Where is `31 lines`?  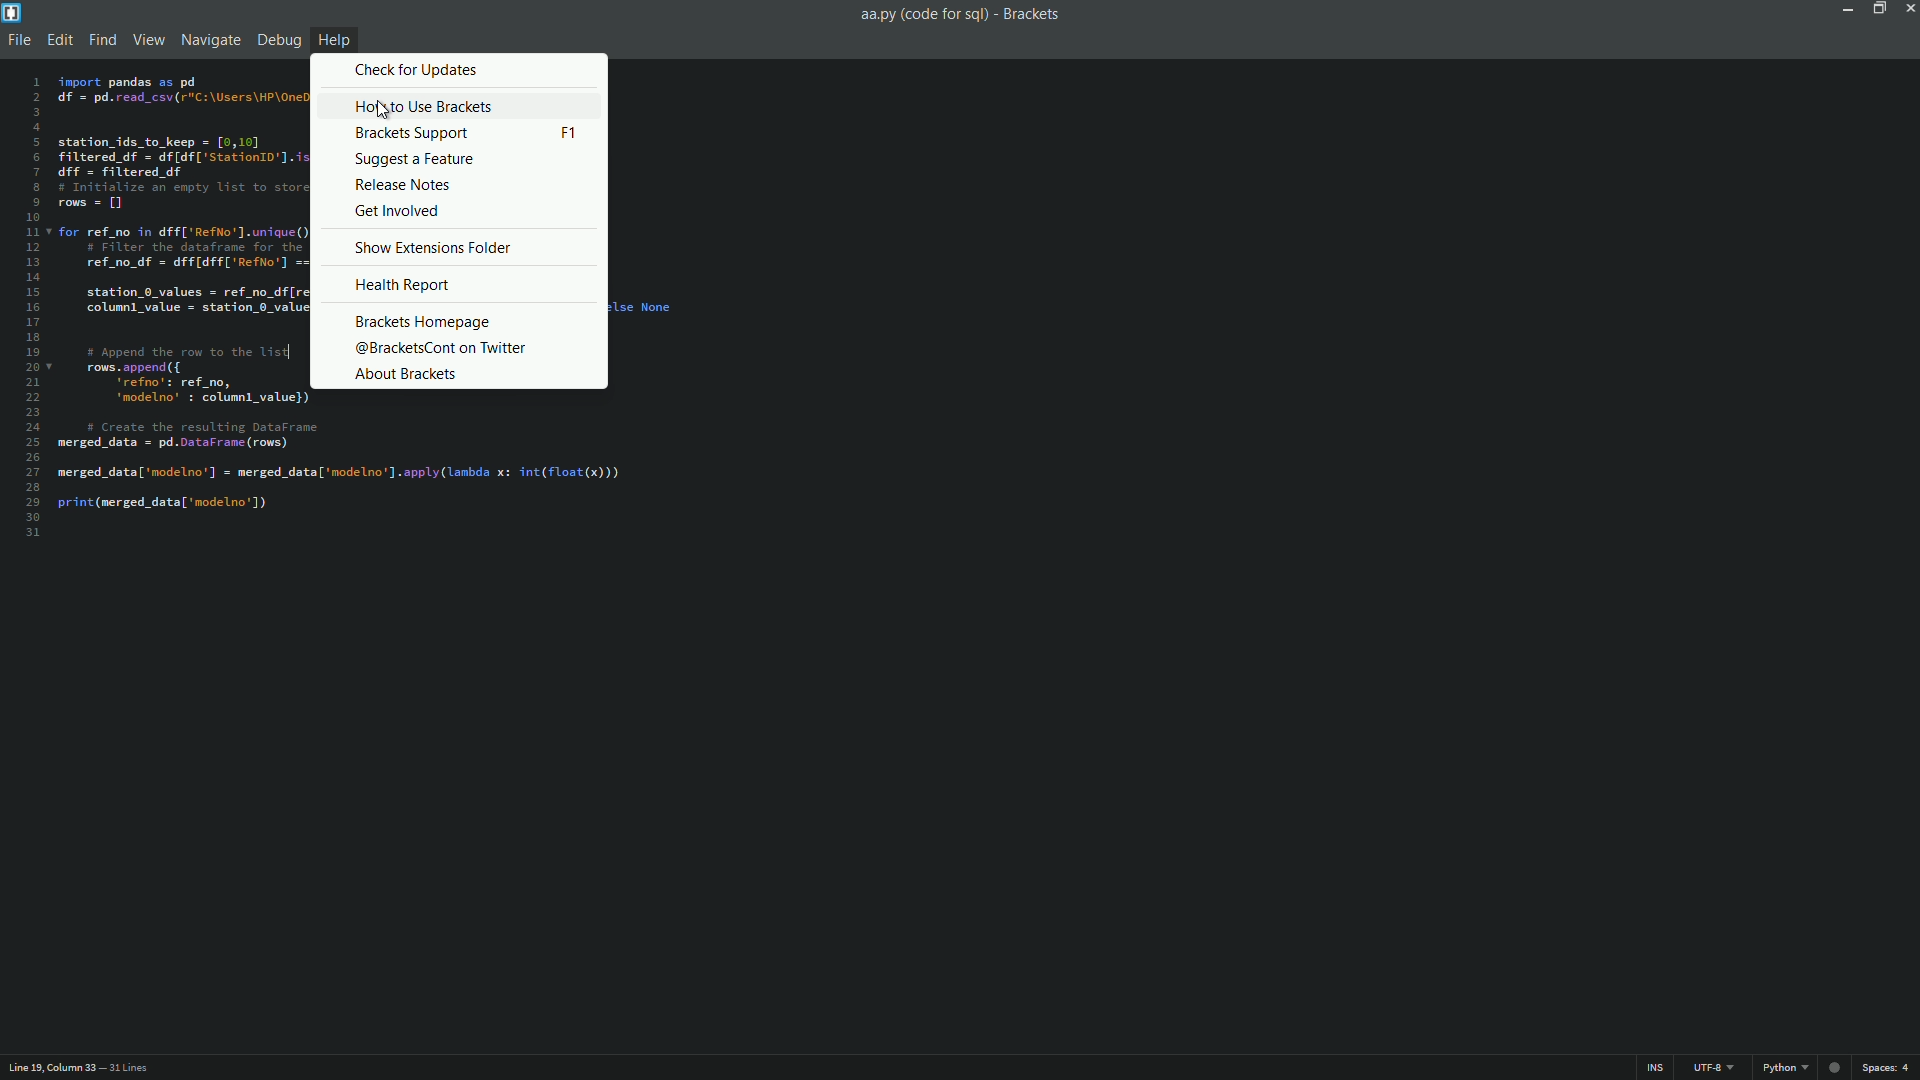
31 lines is located at coordinates (135, 1064).